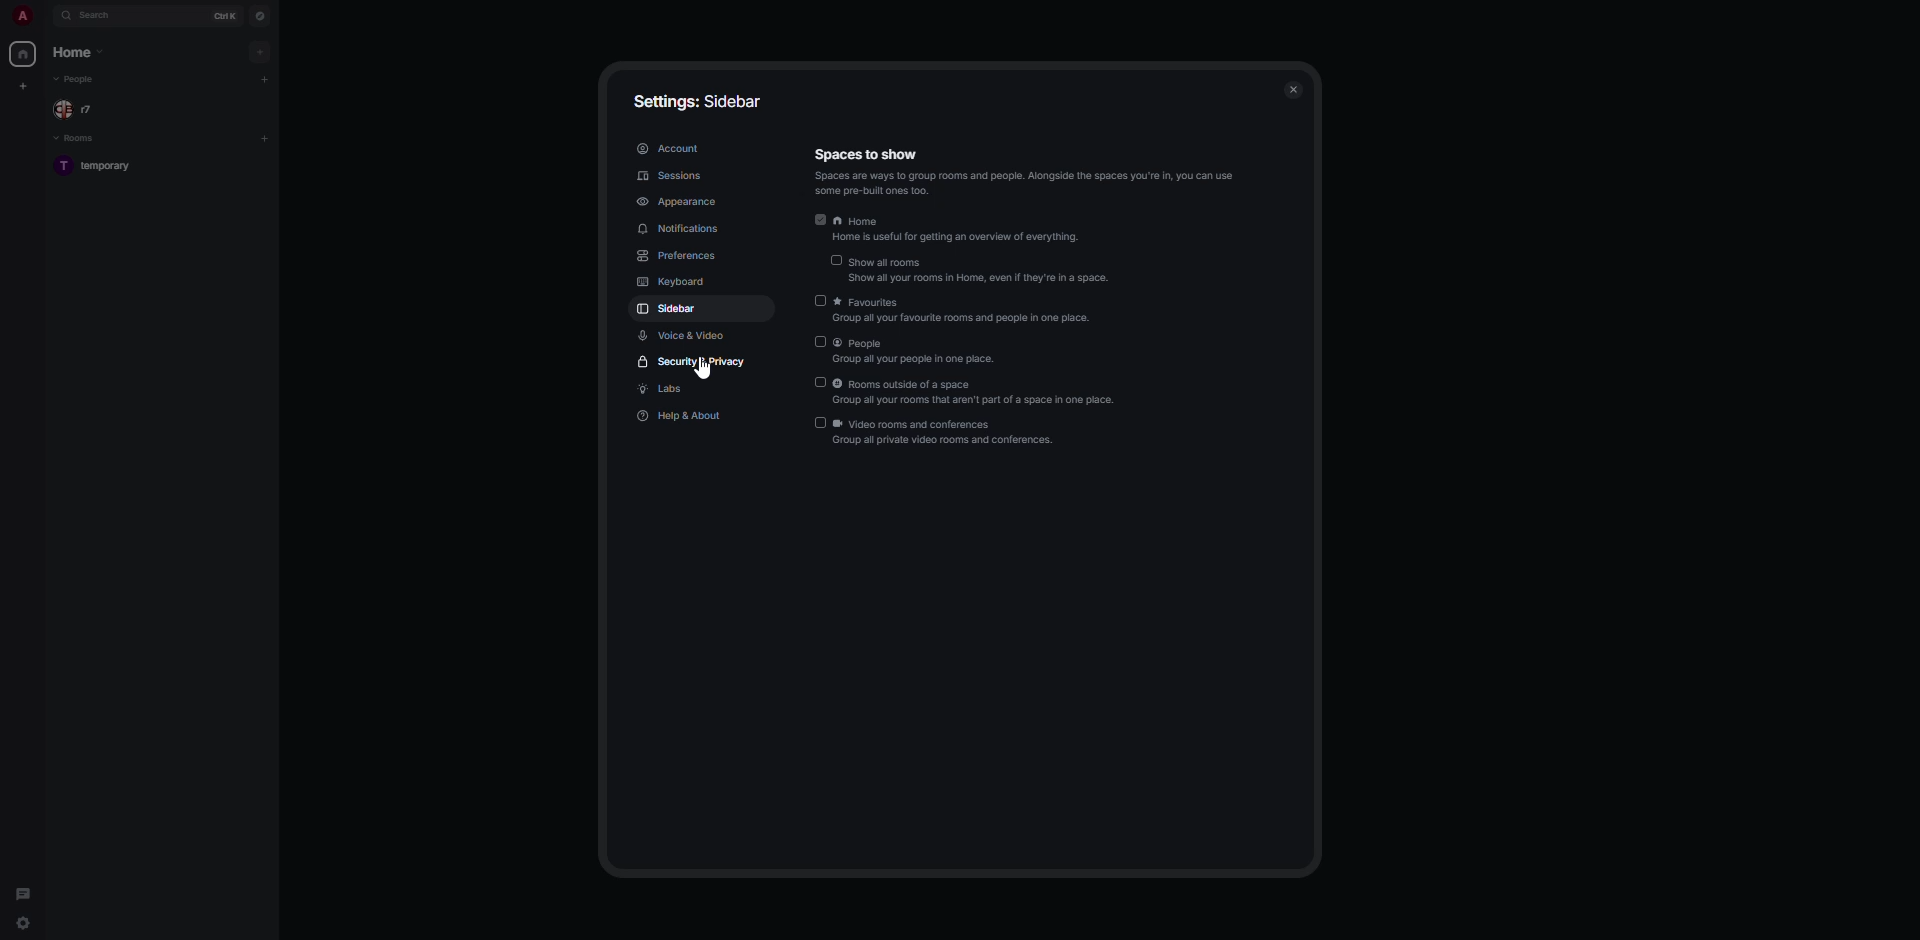  Describe the element at coordinates (76, 139) in the screenshot. I see `rooms` at that location.